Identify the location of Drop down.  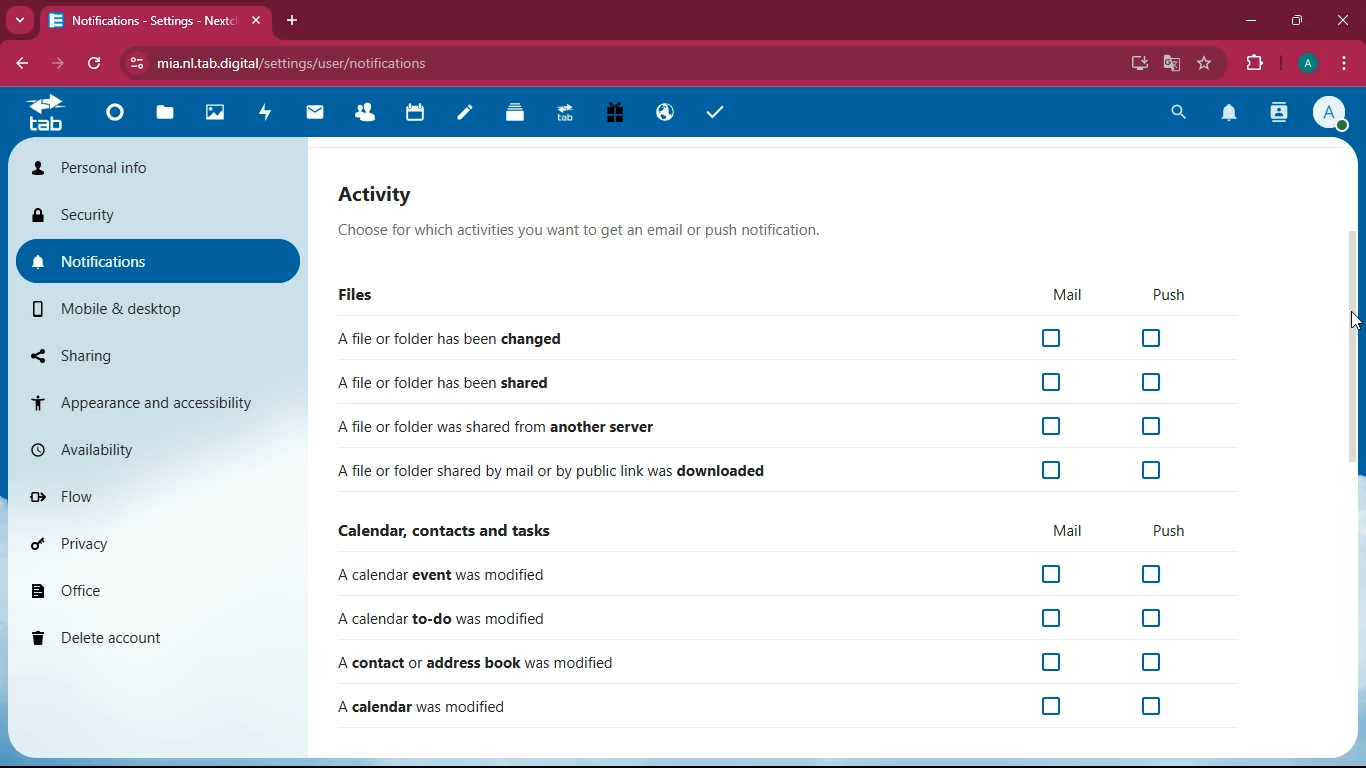
(21, 21).